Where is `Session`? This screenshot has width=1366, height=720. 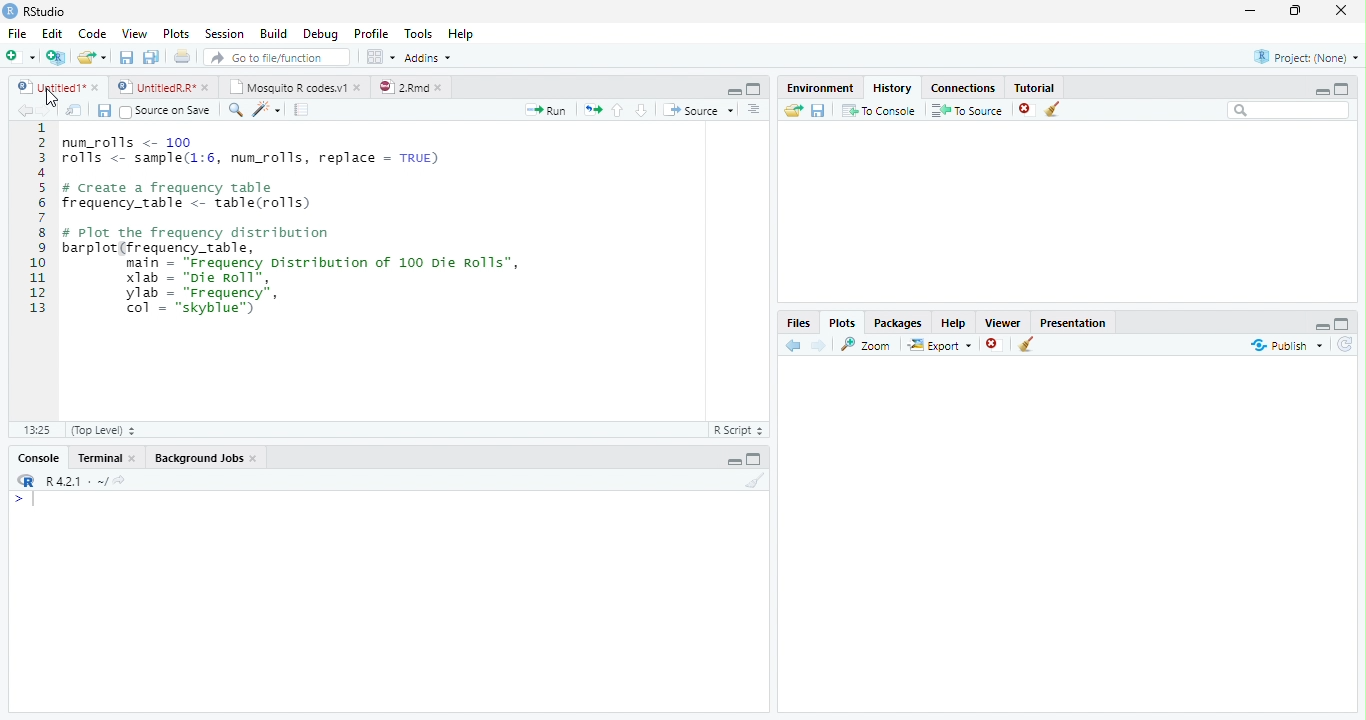 Session is located at coordinates (225, 33).